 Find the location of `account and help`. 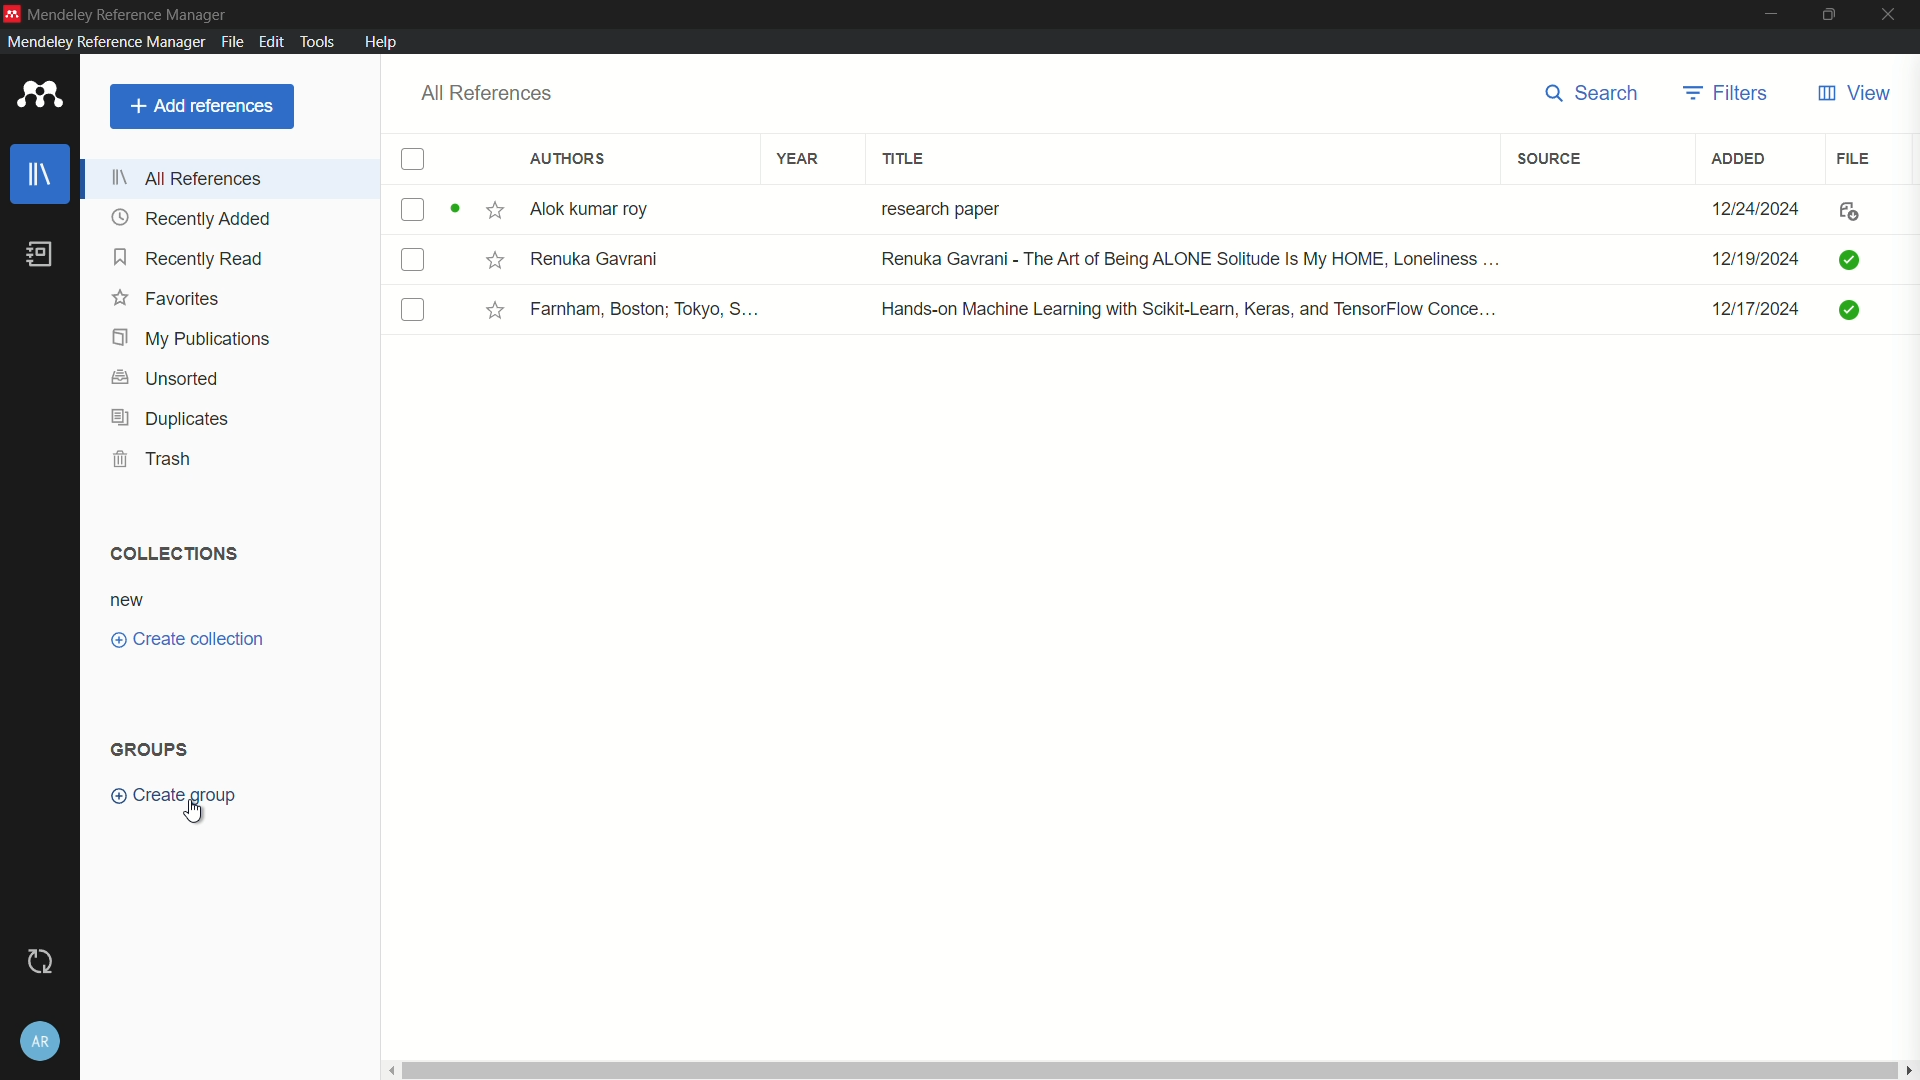

account and help is located at coordinates (41, 1040).